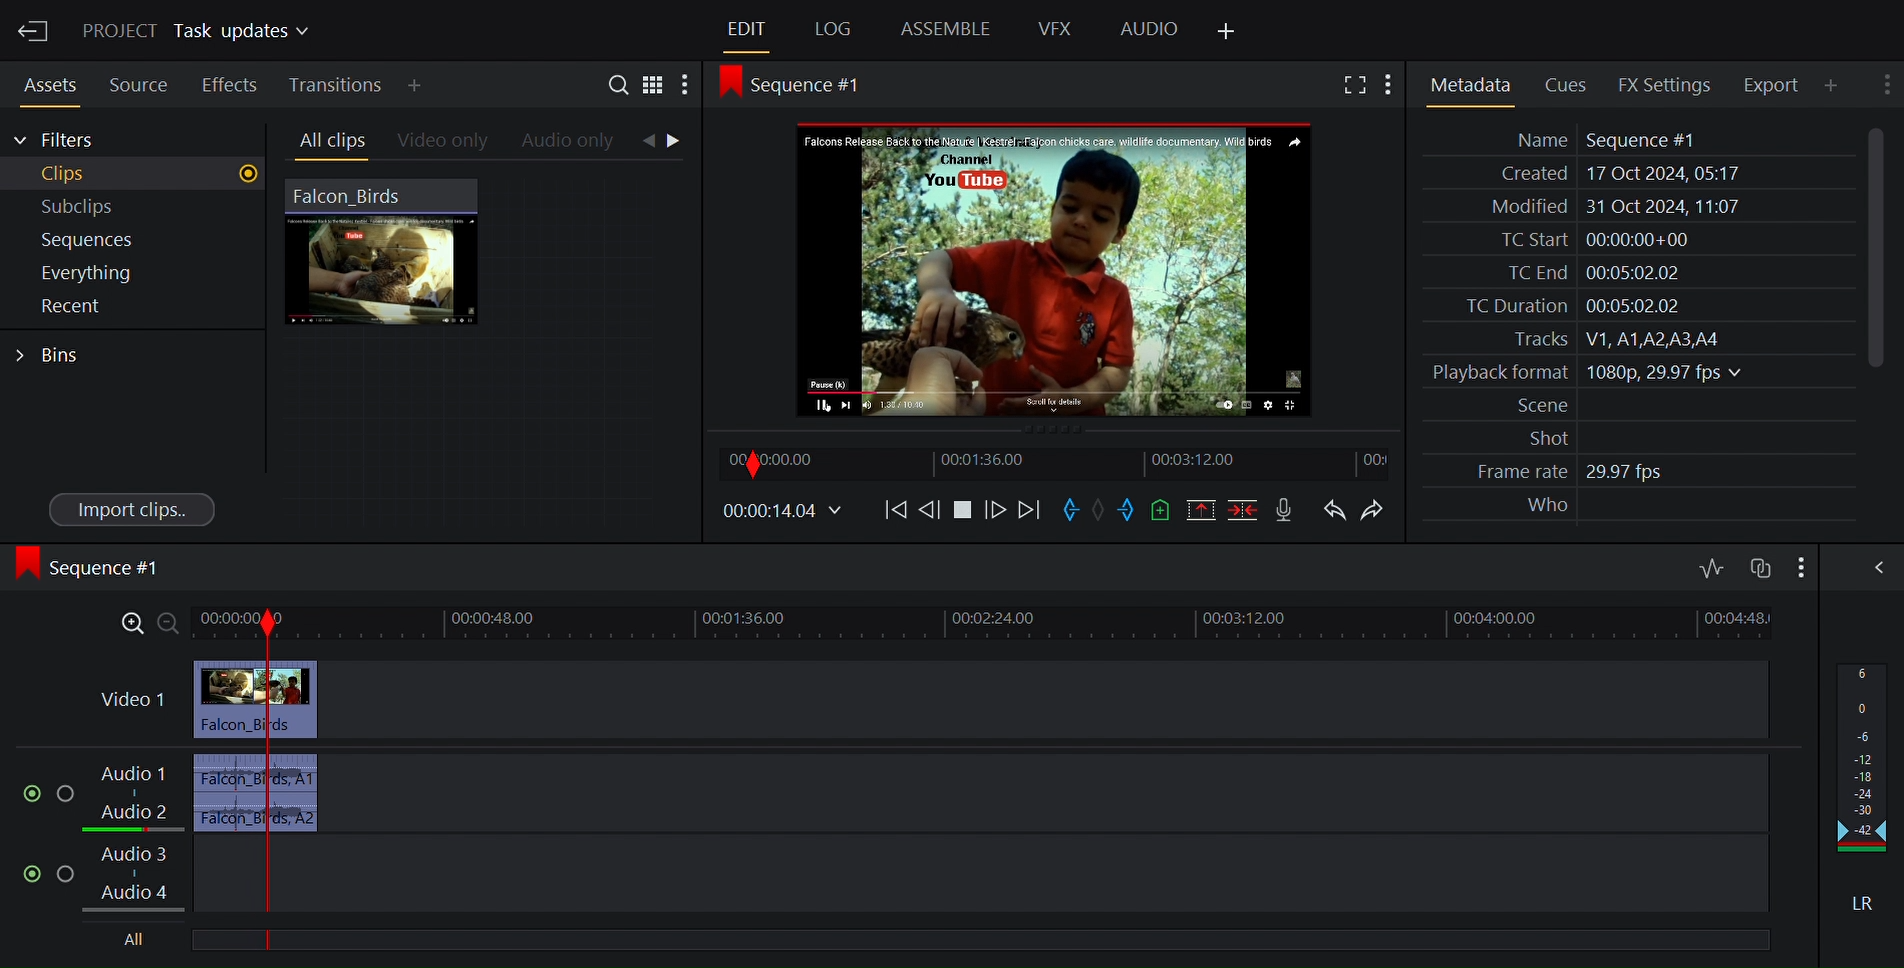 The height and width of the screenshot is (968, 1904). I want to click on Sequences, so click(124, 239).